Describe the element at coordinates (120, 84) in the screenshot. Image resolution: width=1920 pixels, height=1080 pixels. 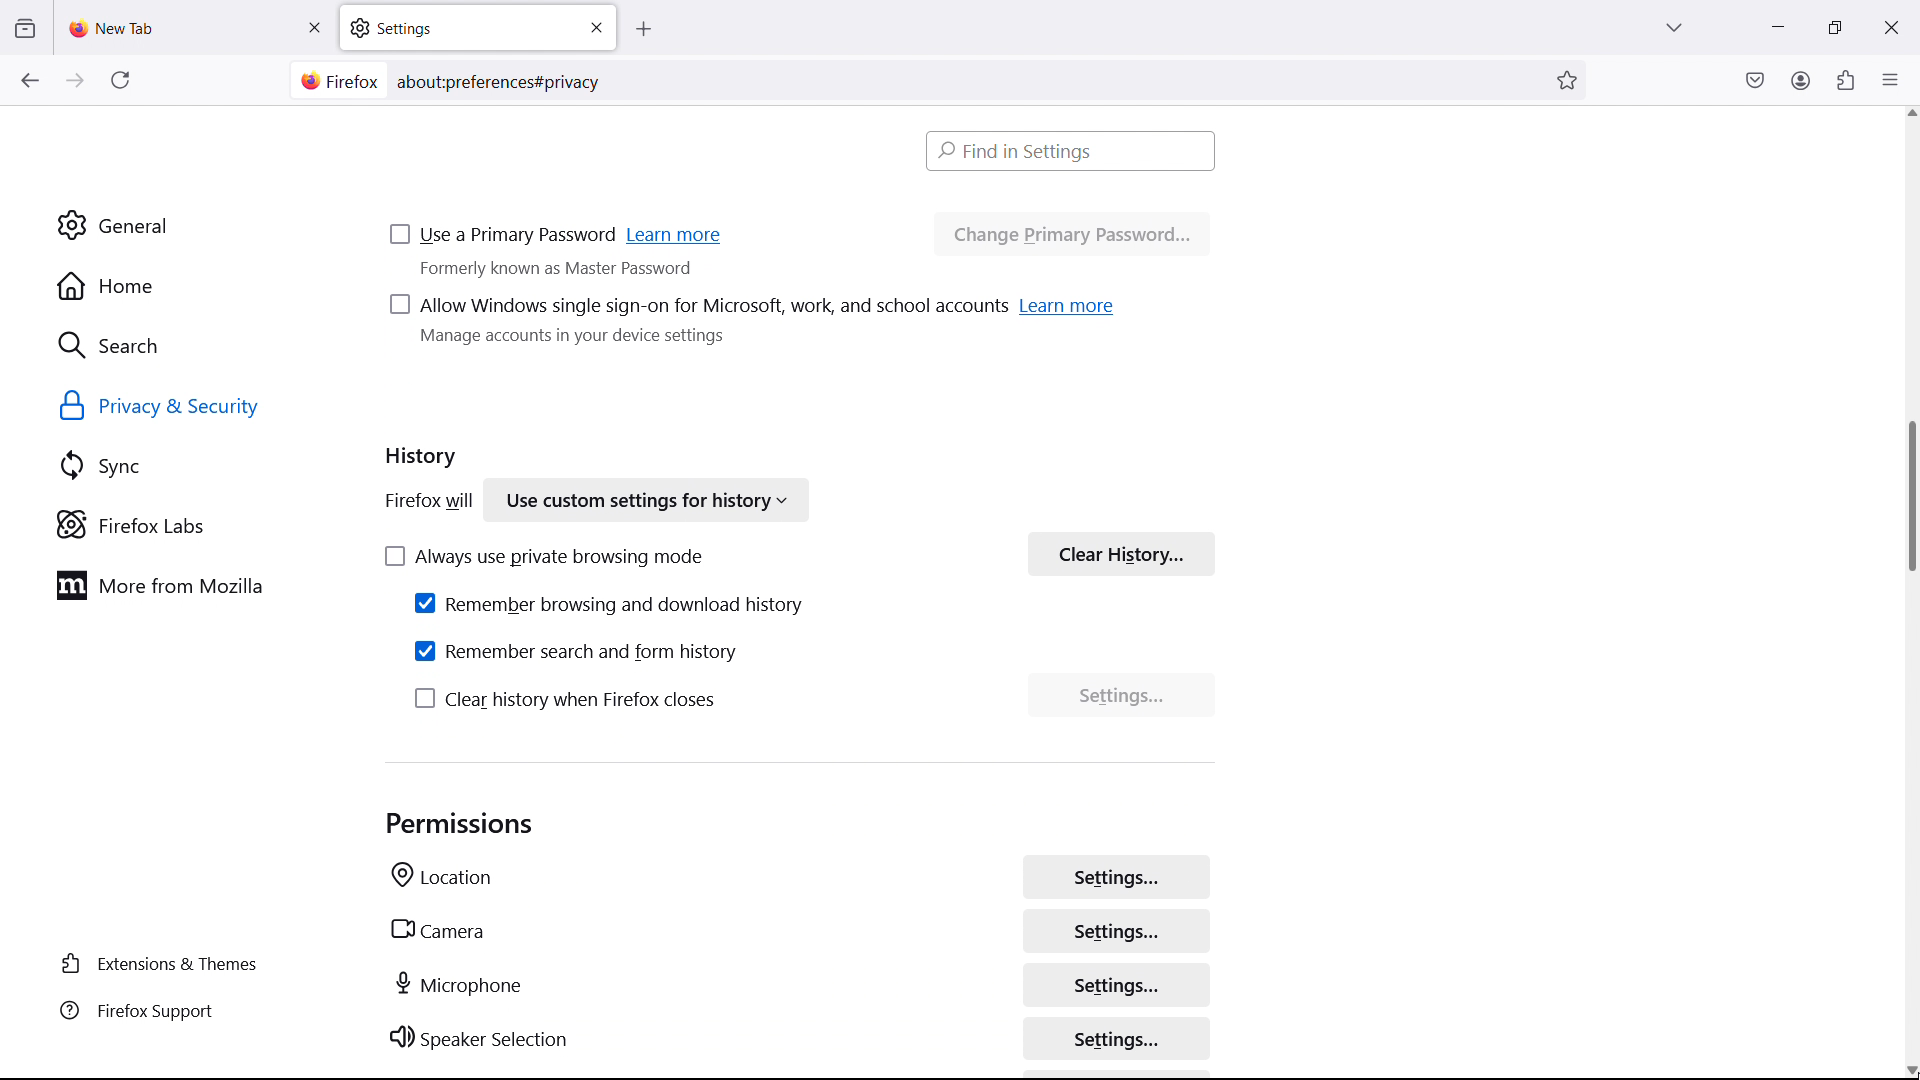
I see `reload current page` at that location.